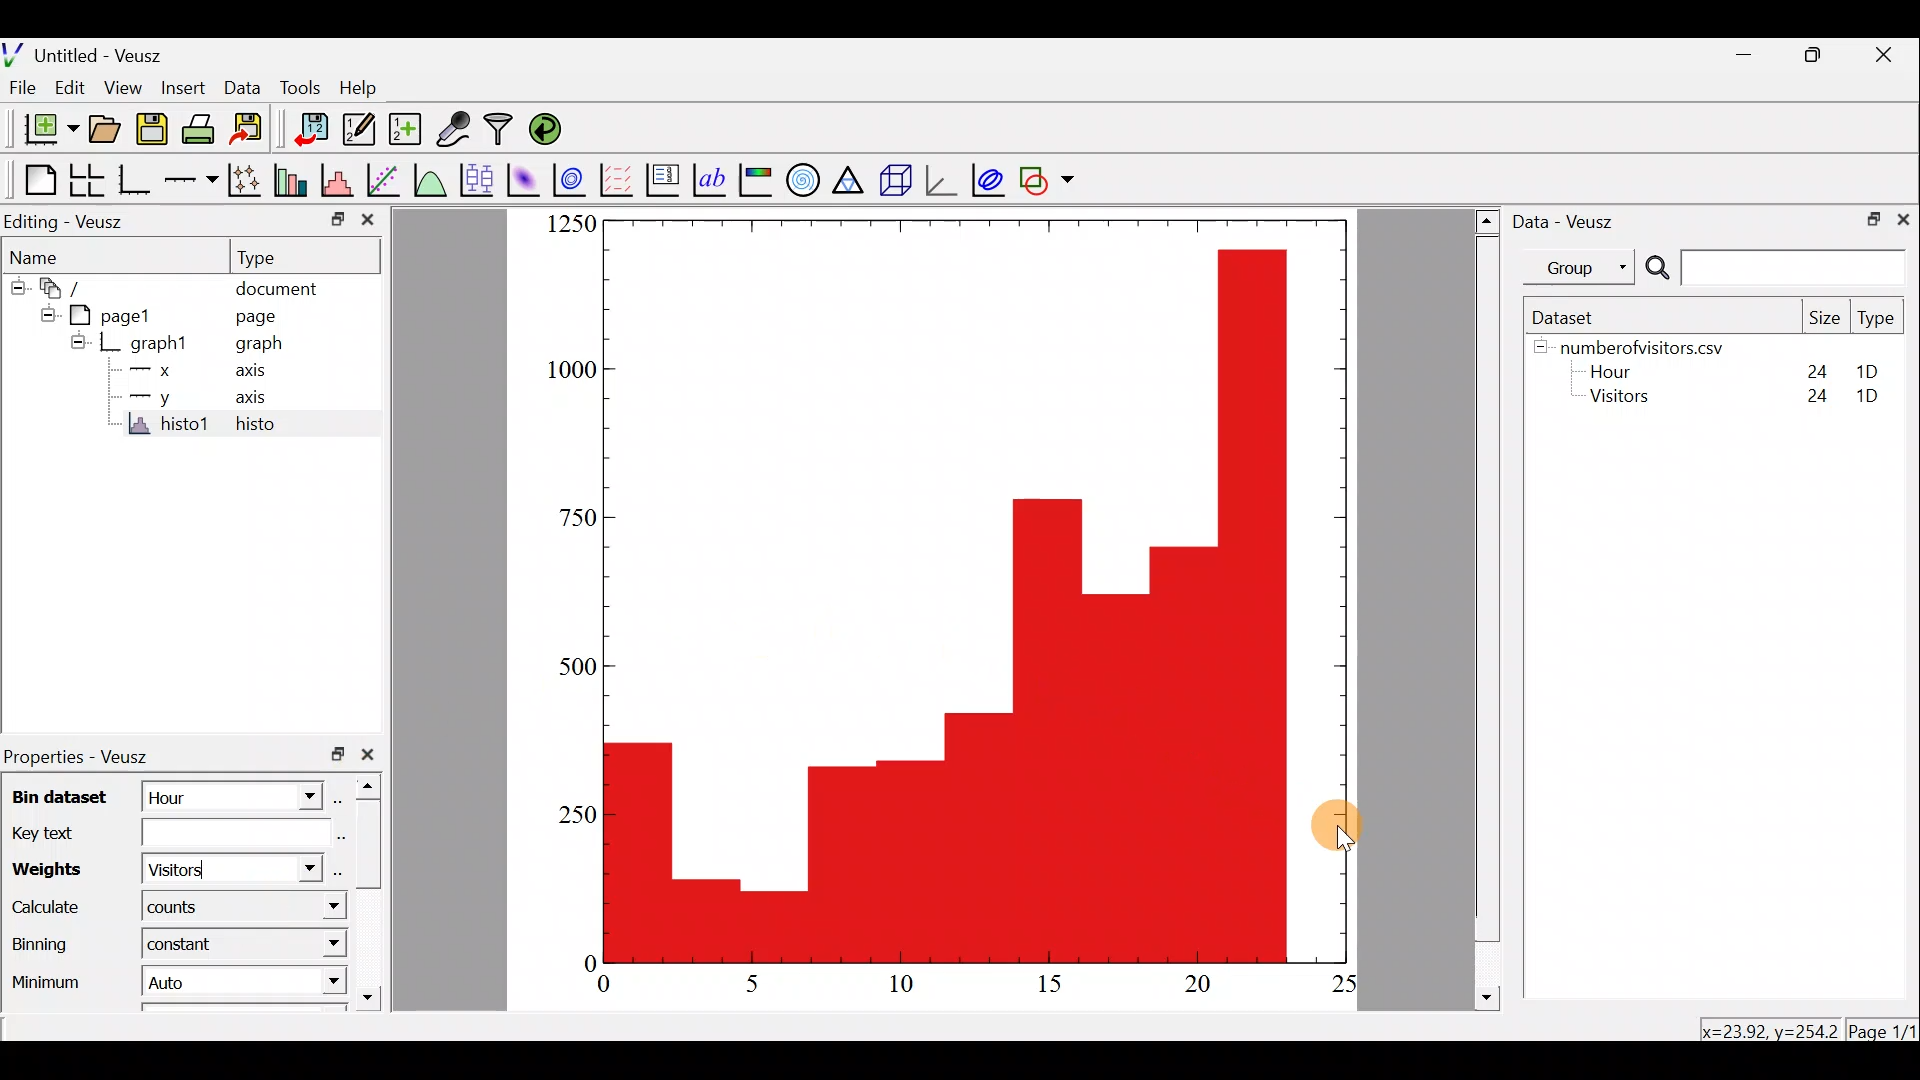  What do you see at coordinates (193, 178) in the screenshot?
I see `add an axis to the plot` at bounding box center [193, 178].